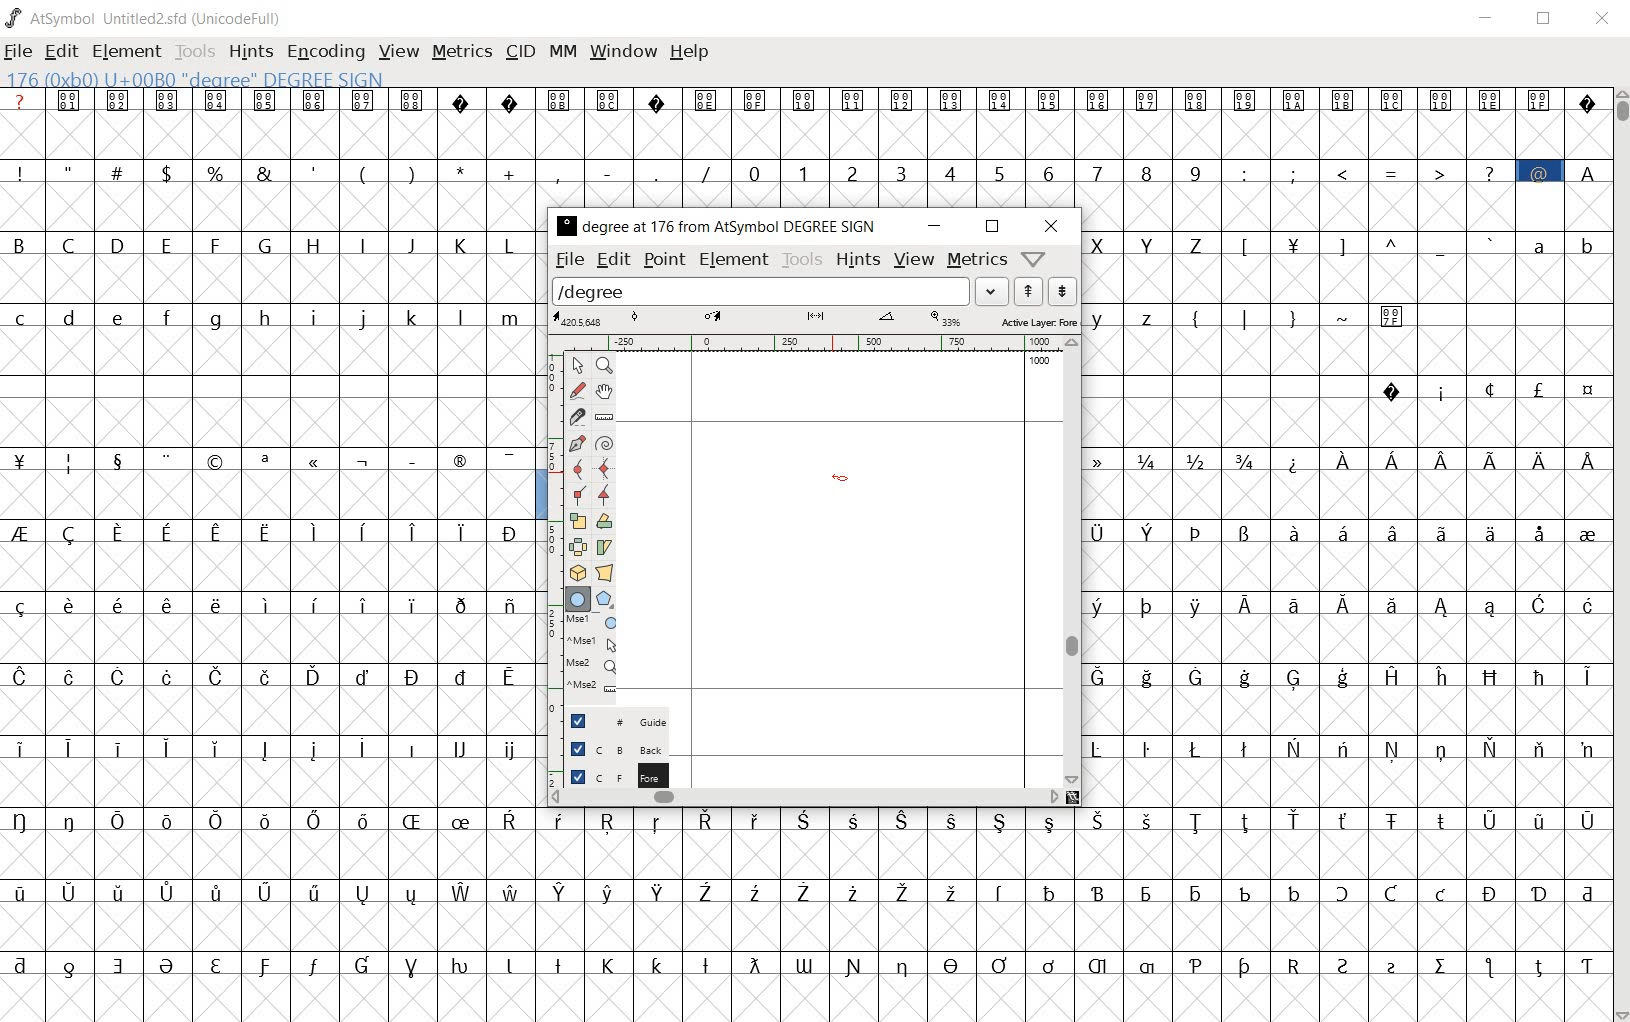 The width and height of the screenshot is (1630, 1022). Describe the element at coordinates (814, 319) in the screenshot. I see `active layer: foreground` at that location.